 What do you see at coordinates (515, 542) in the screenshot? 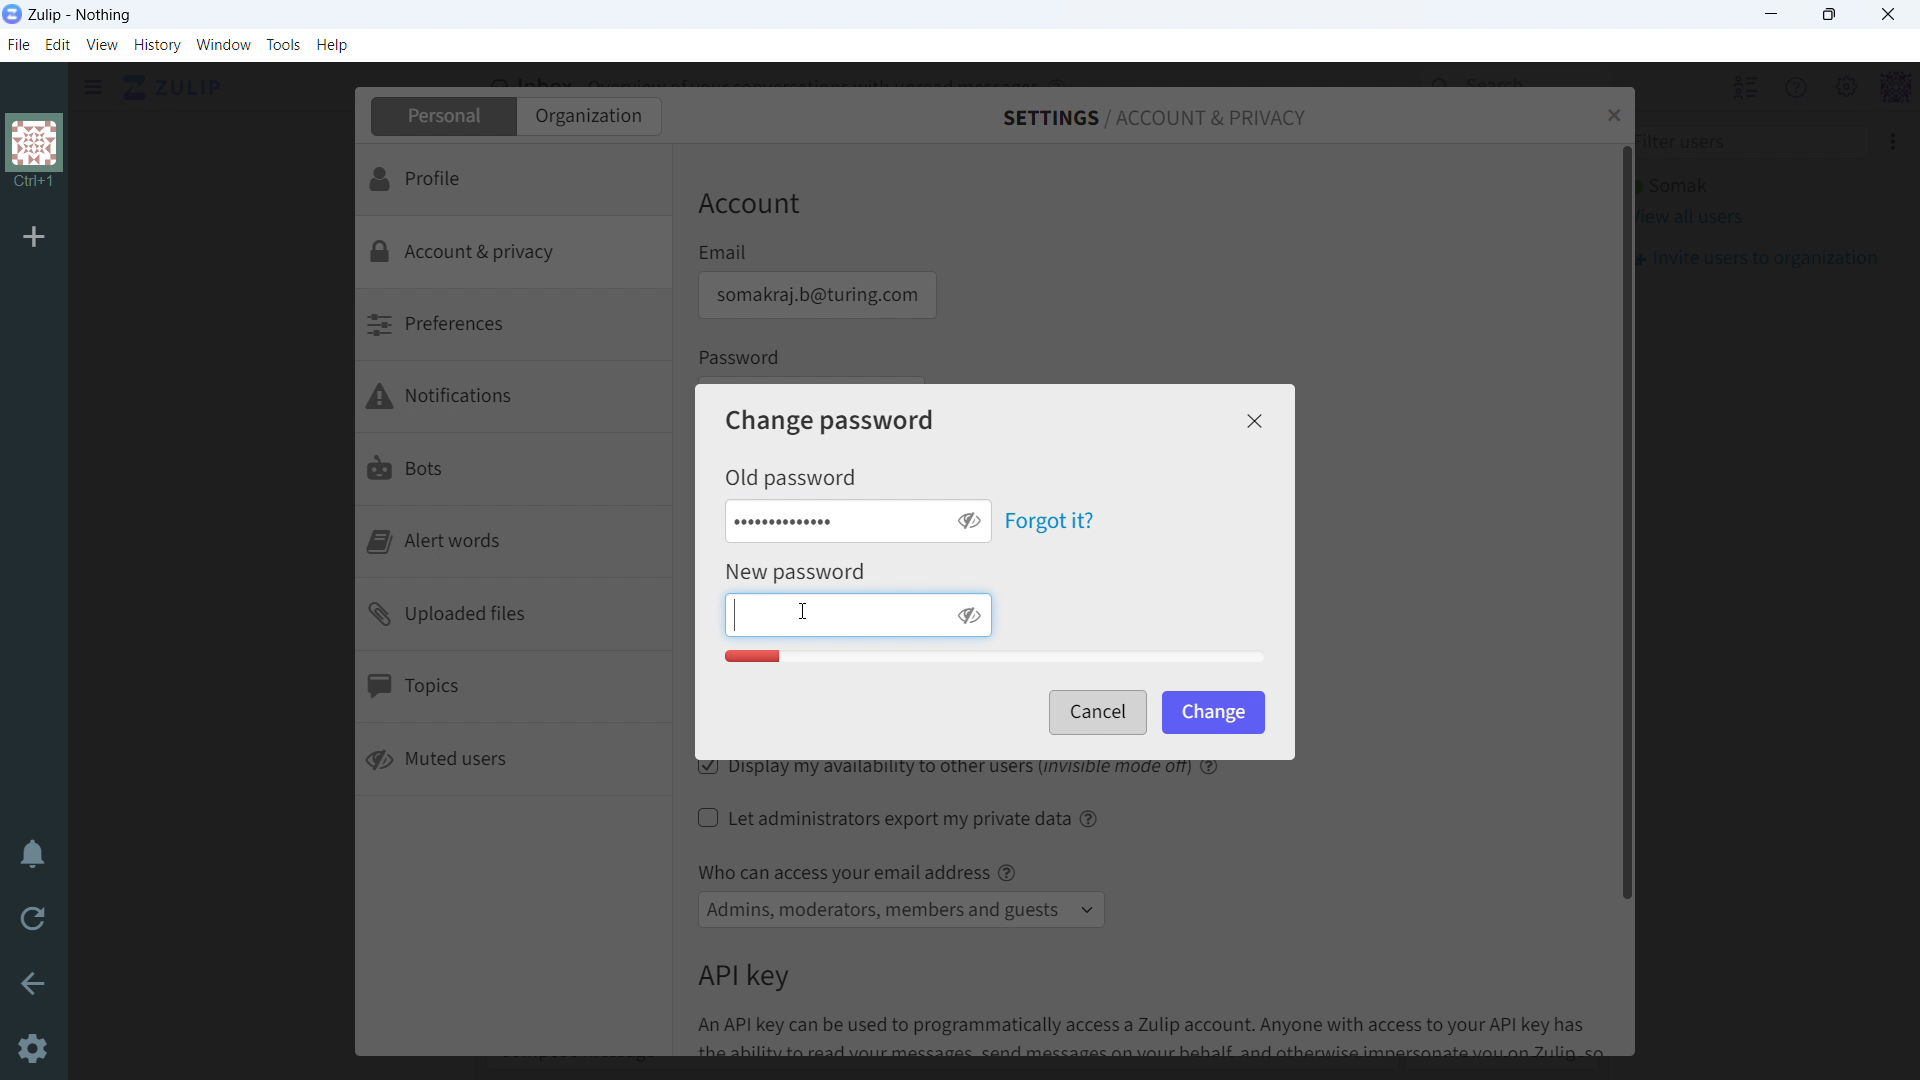
I see `alert words` at bounding box center [515, 542].